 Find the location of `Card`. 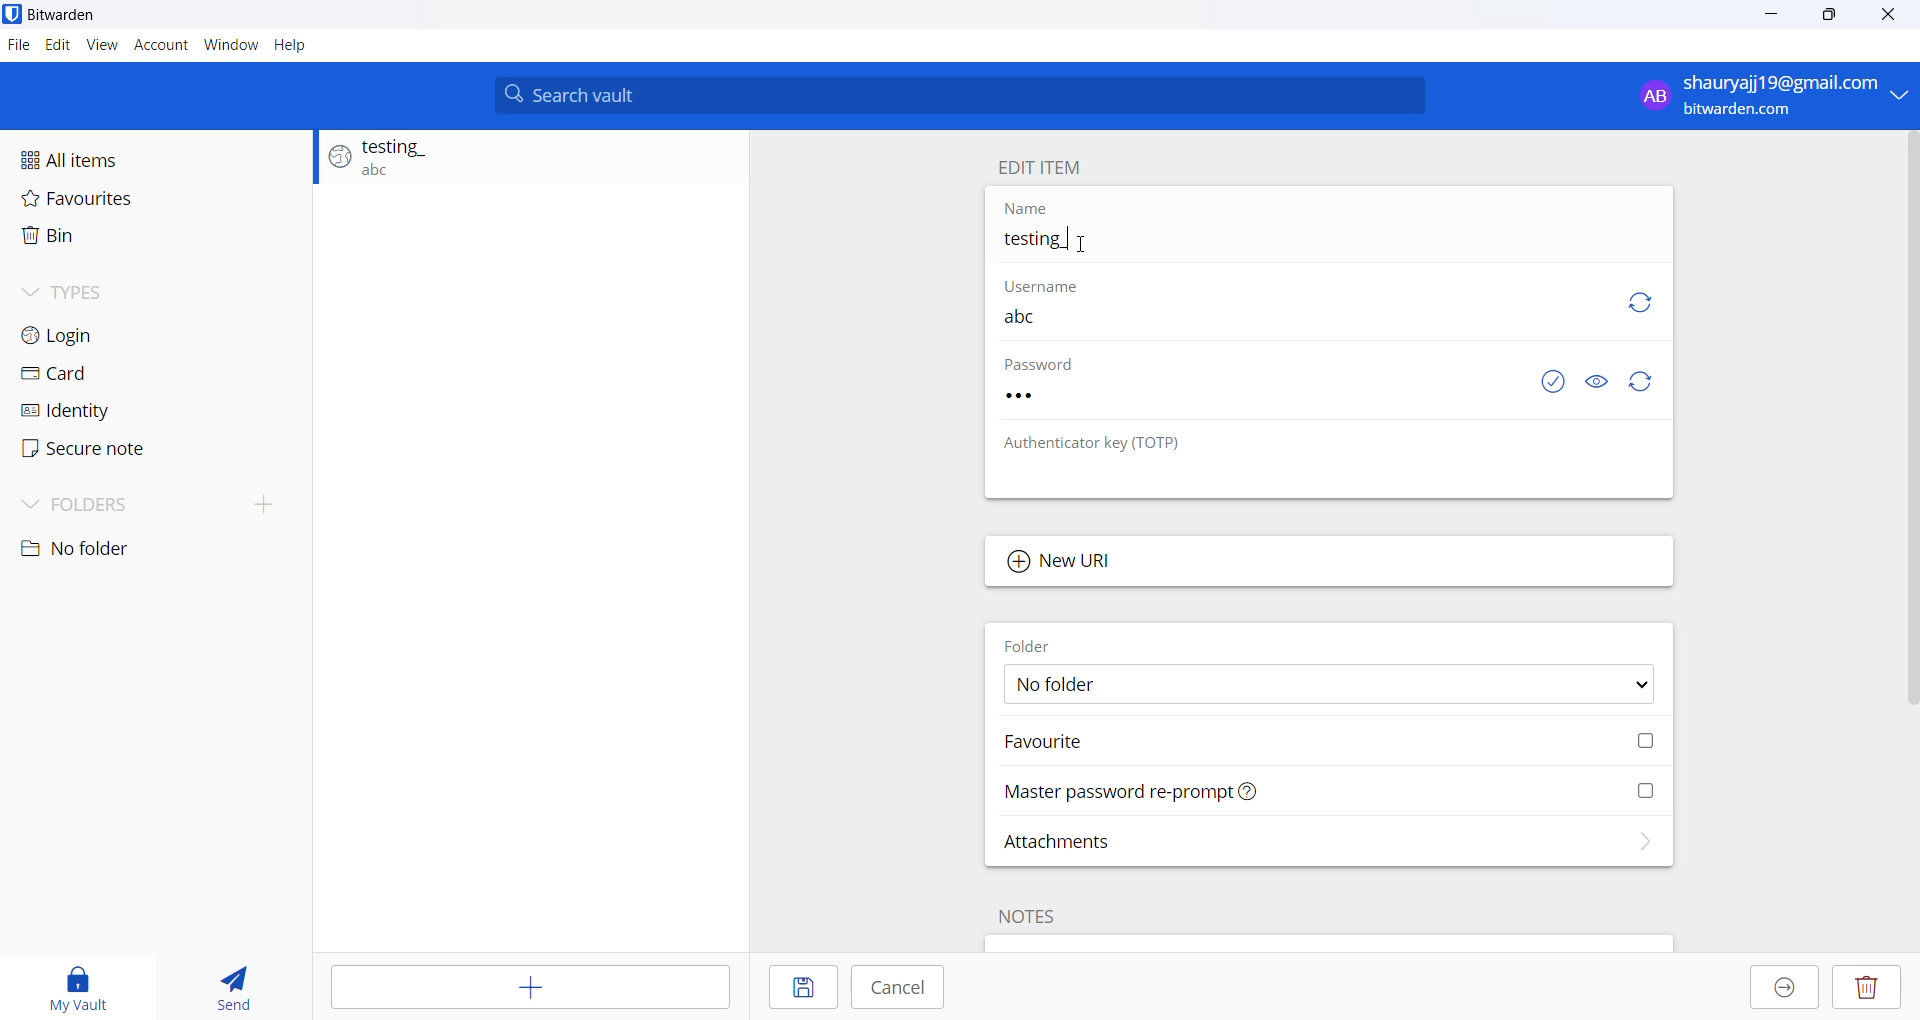

Card is located at coordinates (137, 375).